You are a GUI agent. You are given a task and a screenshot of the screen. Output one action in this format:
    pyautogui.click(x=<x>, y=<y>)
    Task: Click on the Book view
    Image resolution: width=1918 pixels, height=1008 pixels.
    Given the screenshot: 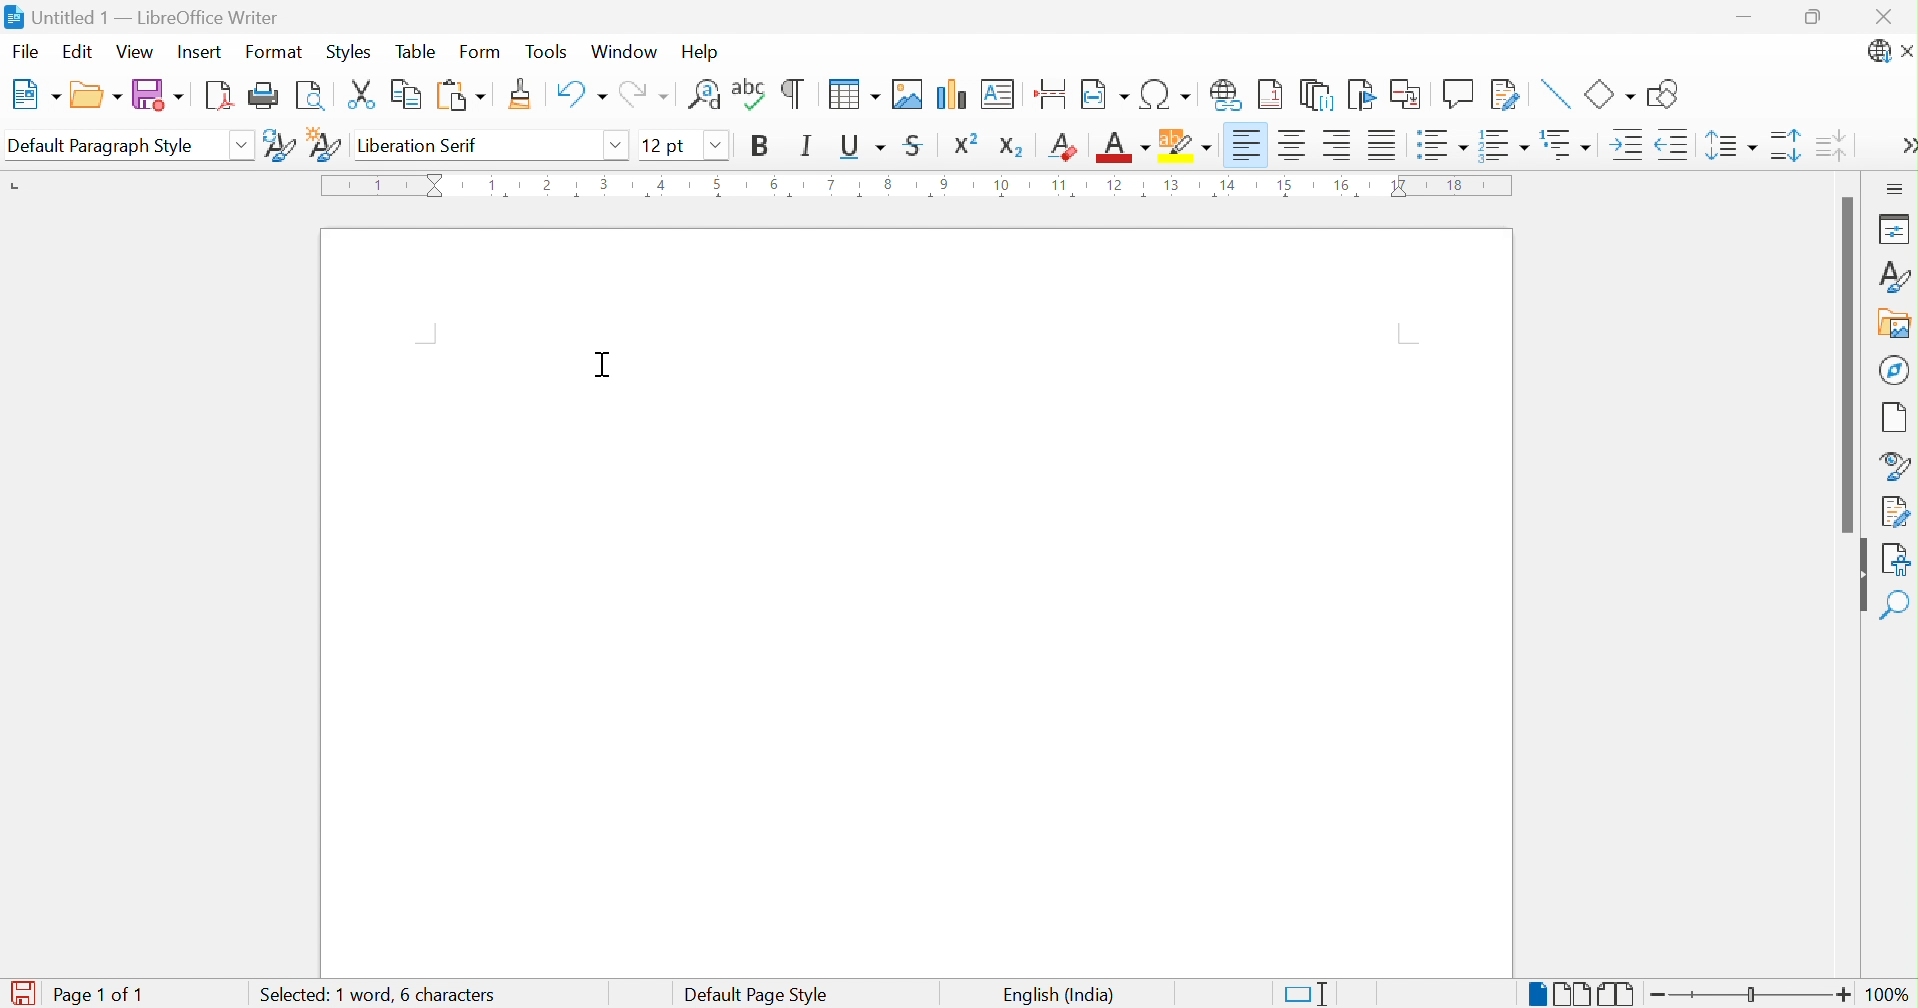 What is the action you would take?
    pyautogui.click(x=1617, y=995)
    